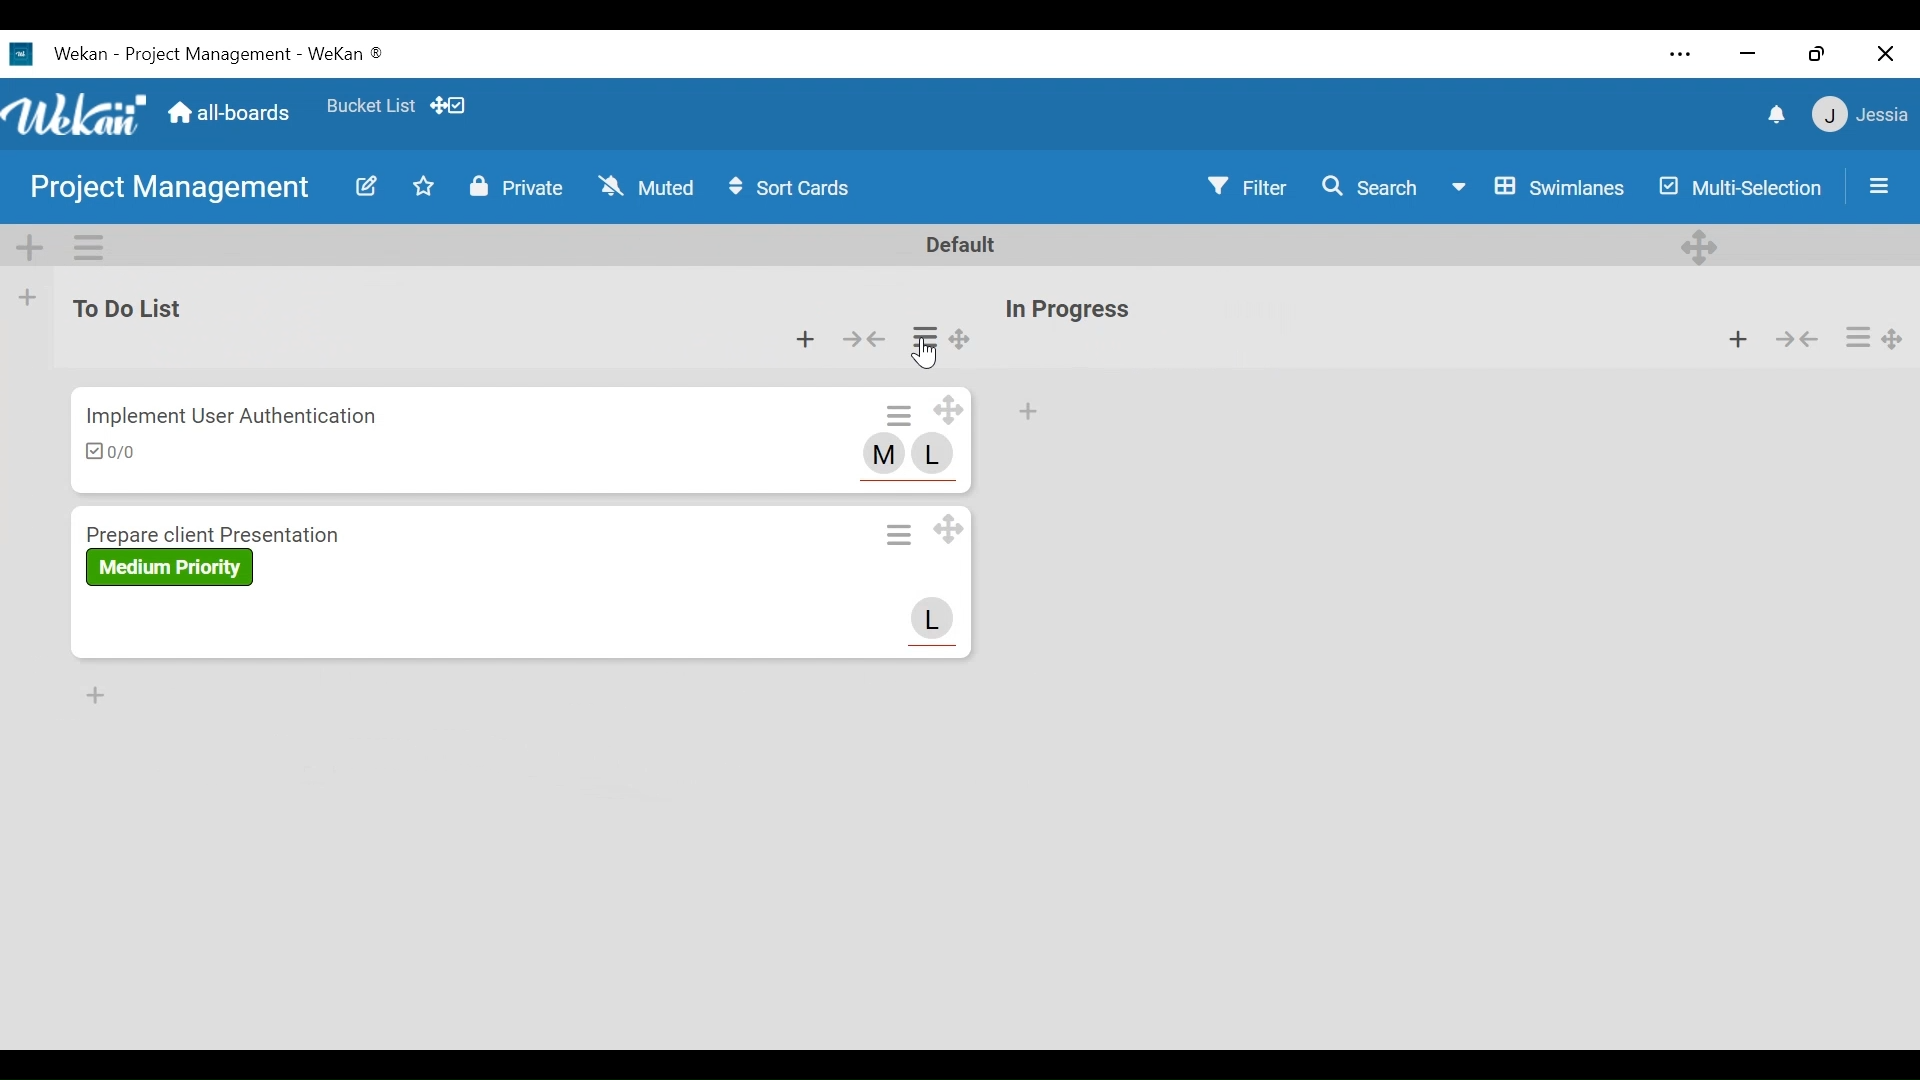  I want to click on Card Actions, so click(899, 413).